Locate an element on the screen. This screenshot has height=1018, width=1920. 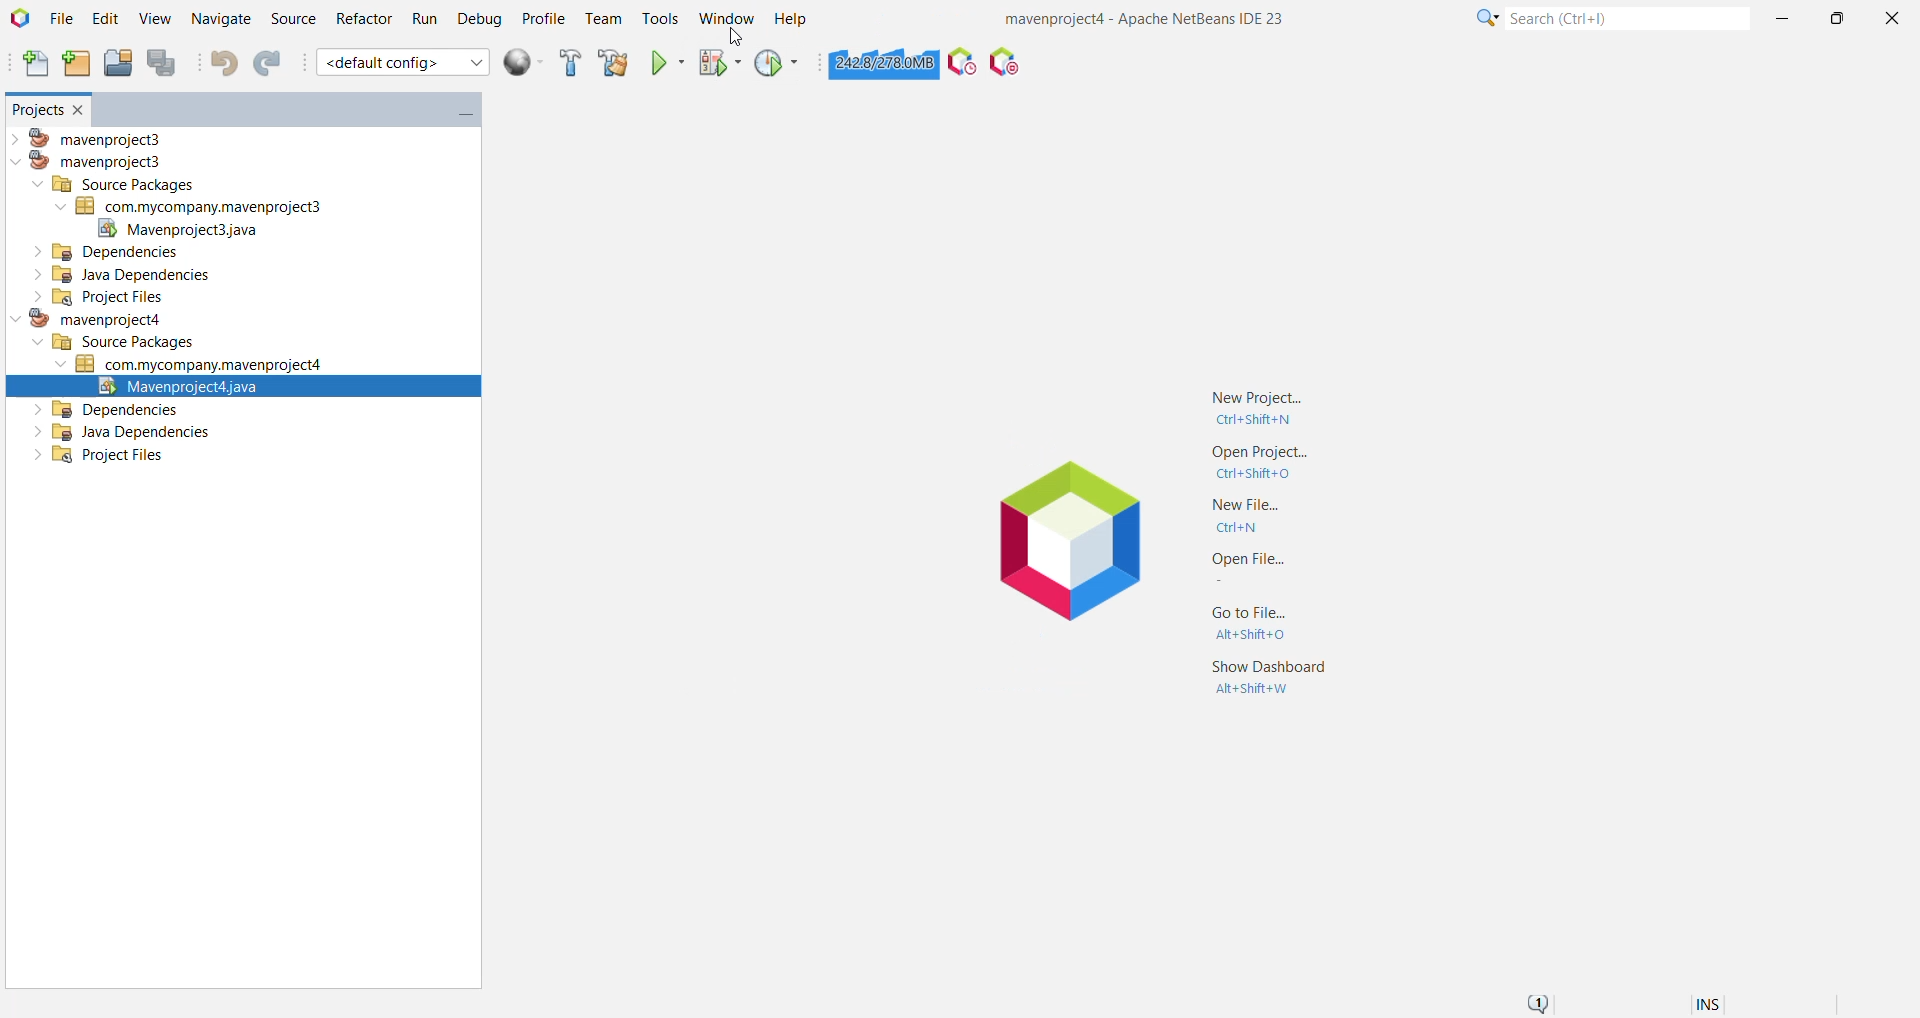
Jave Source Package (com.mycompany.mavenproject4) is located at coordinates (197, 364).